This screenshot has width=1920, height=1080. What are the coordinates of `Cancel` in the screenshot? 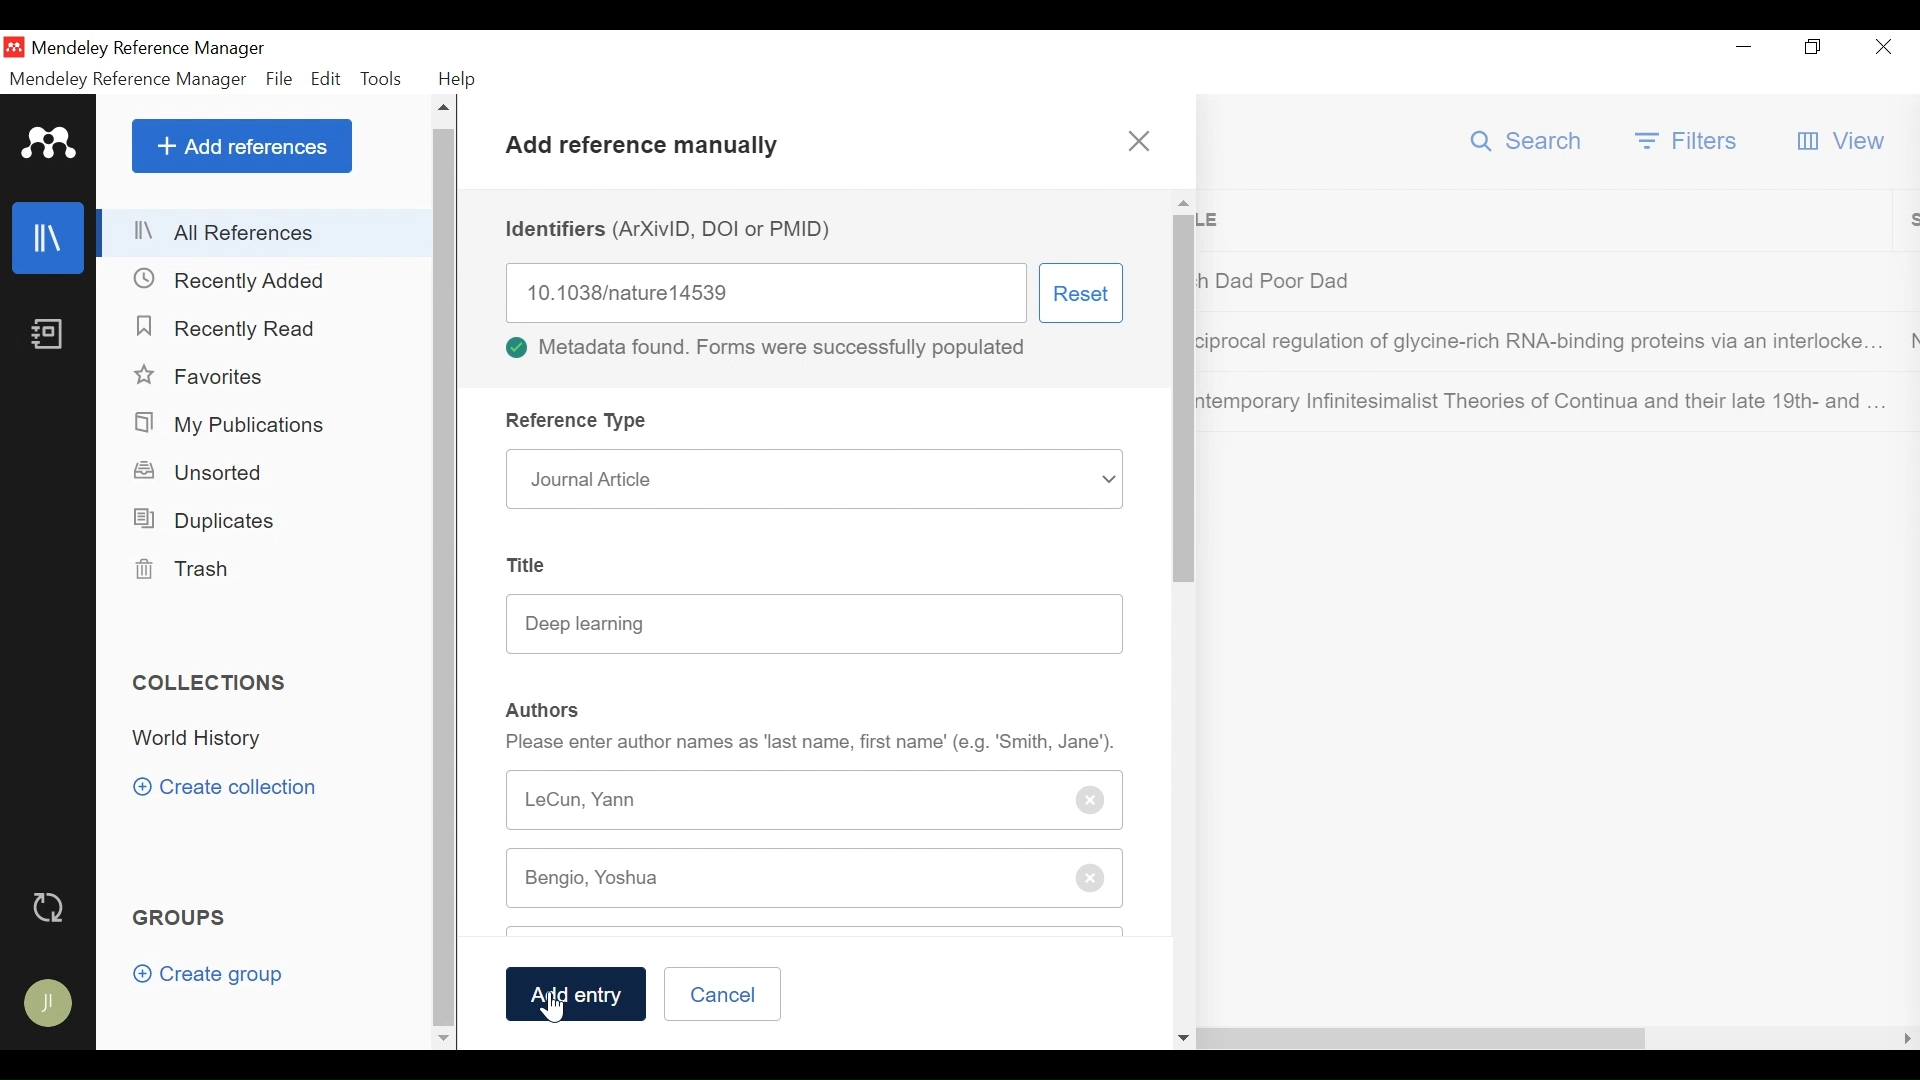 It's located at (721, 993).